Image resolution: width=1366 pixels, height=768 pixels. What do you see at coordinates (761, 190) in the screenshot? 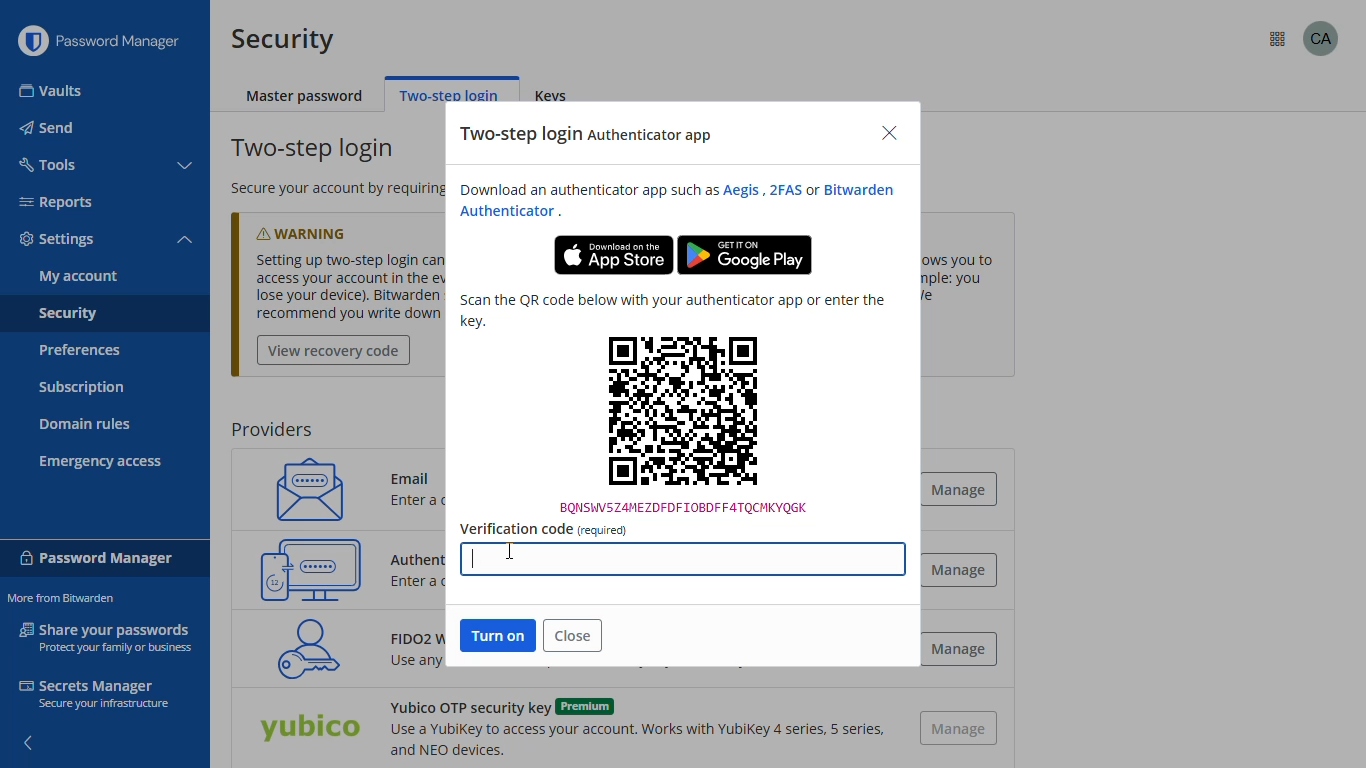
I see `Aegis , 2FAS` at bounding box center [761, 190].